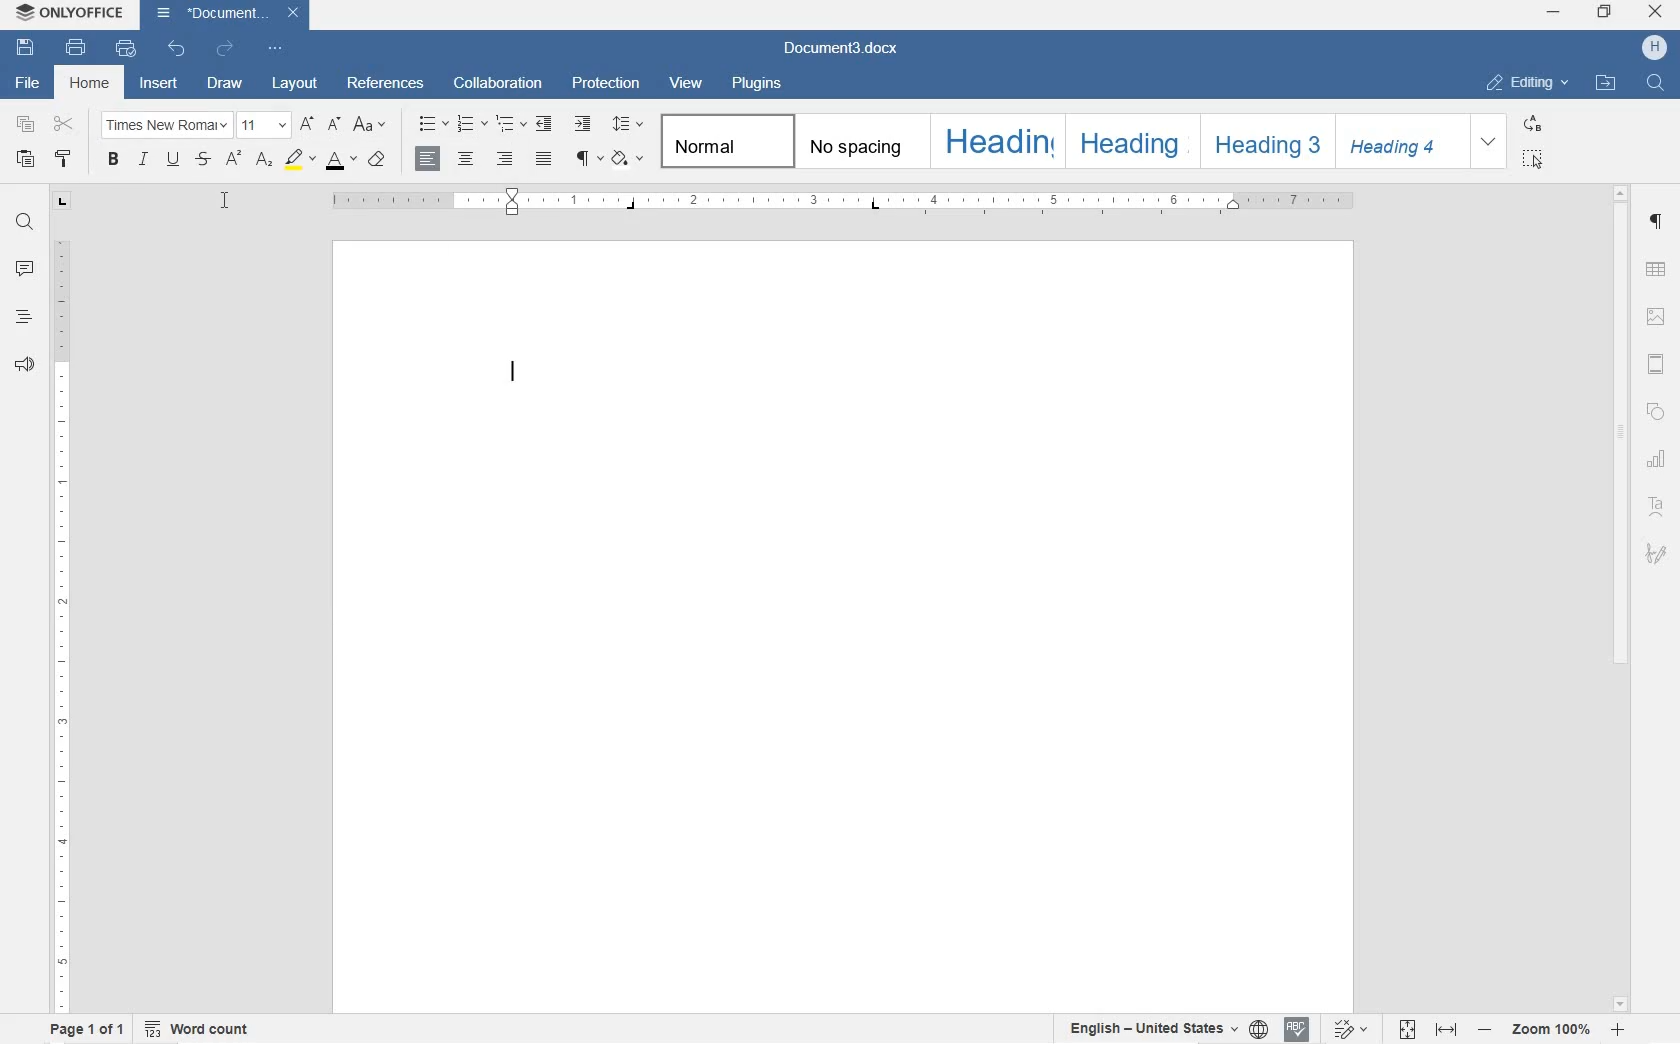  What do you see at coordinates (143, 161) in the screenshot?
I see `ITALIC` at bounding box center [143, 161].